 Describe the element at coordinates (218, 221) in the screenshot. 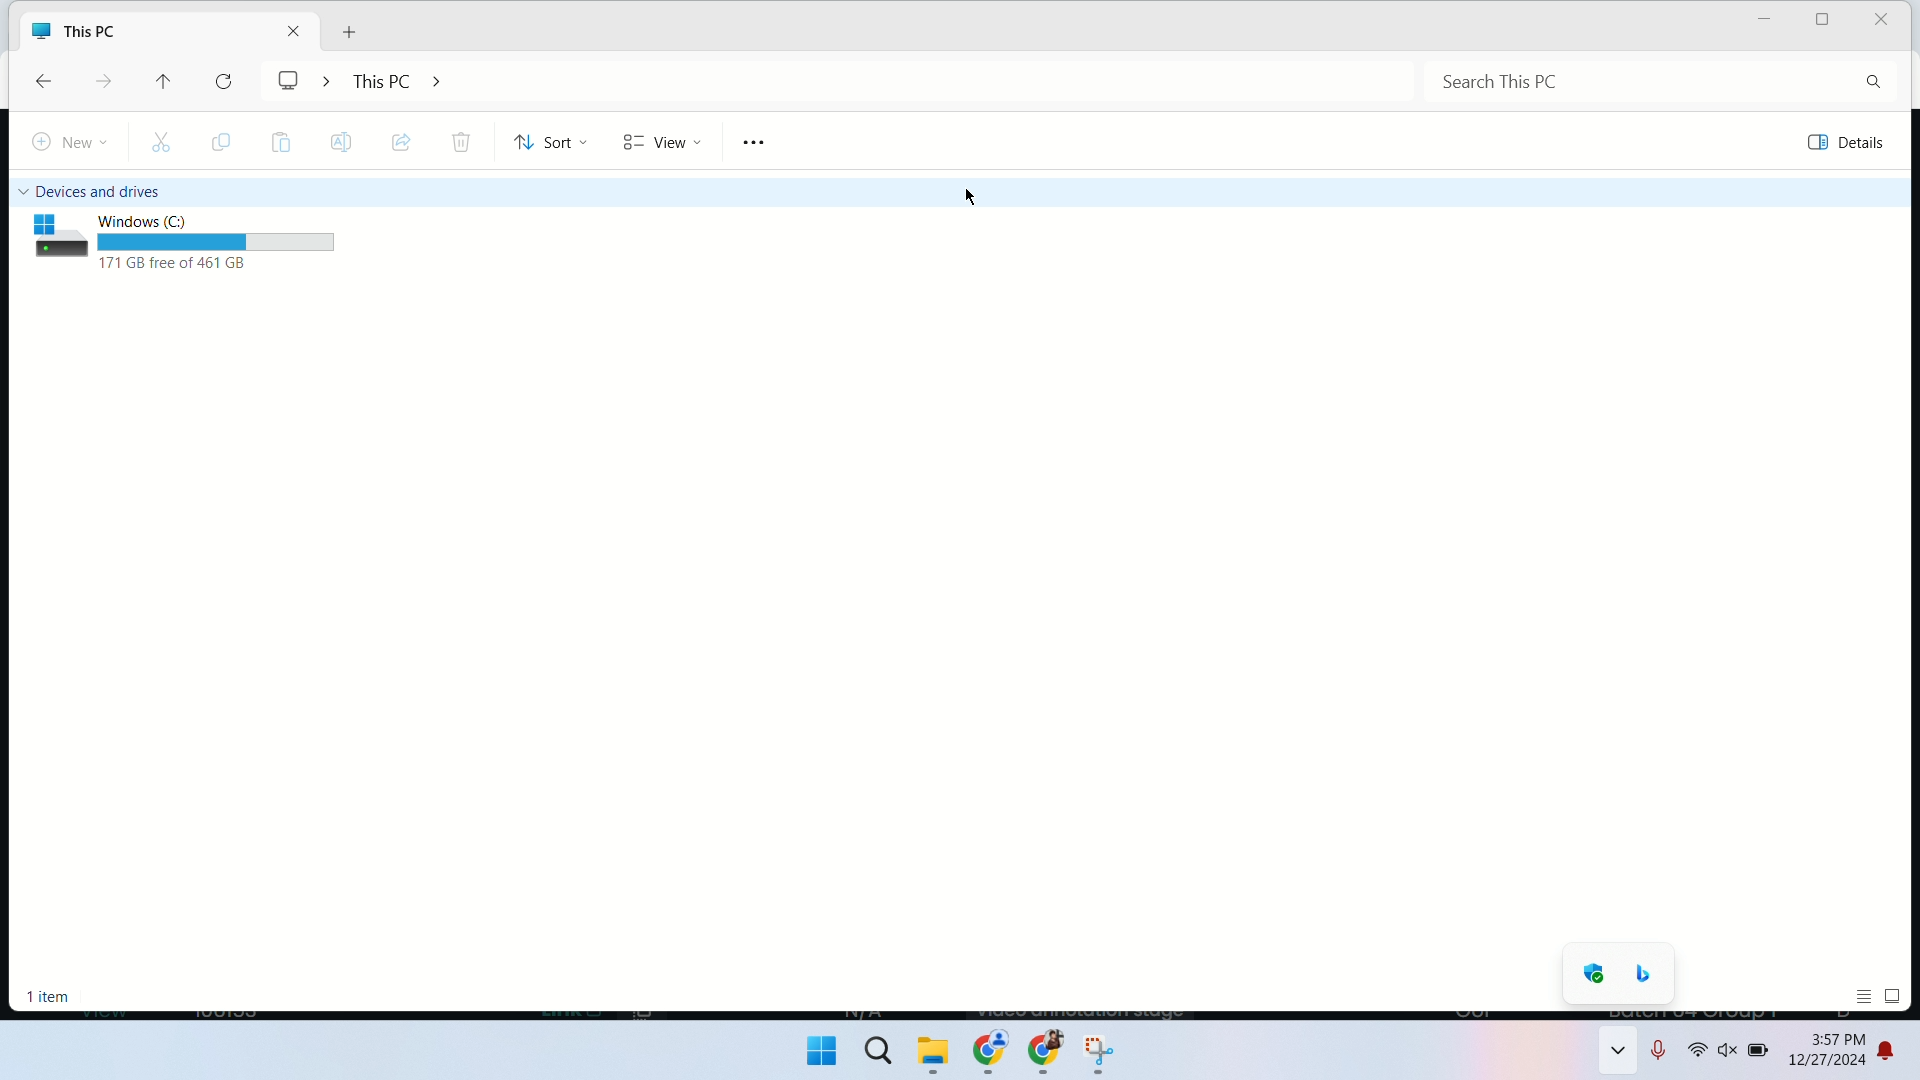

I see `Windows C:` at that location.